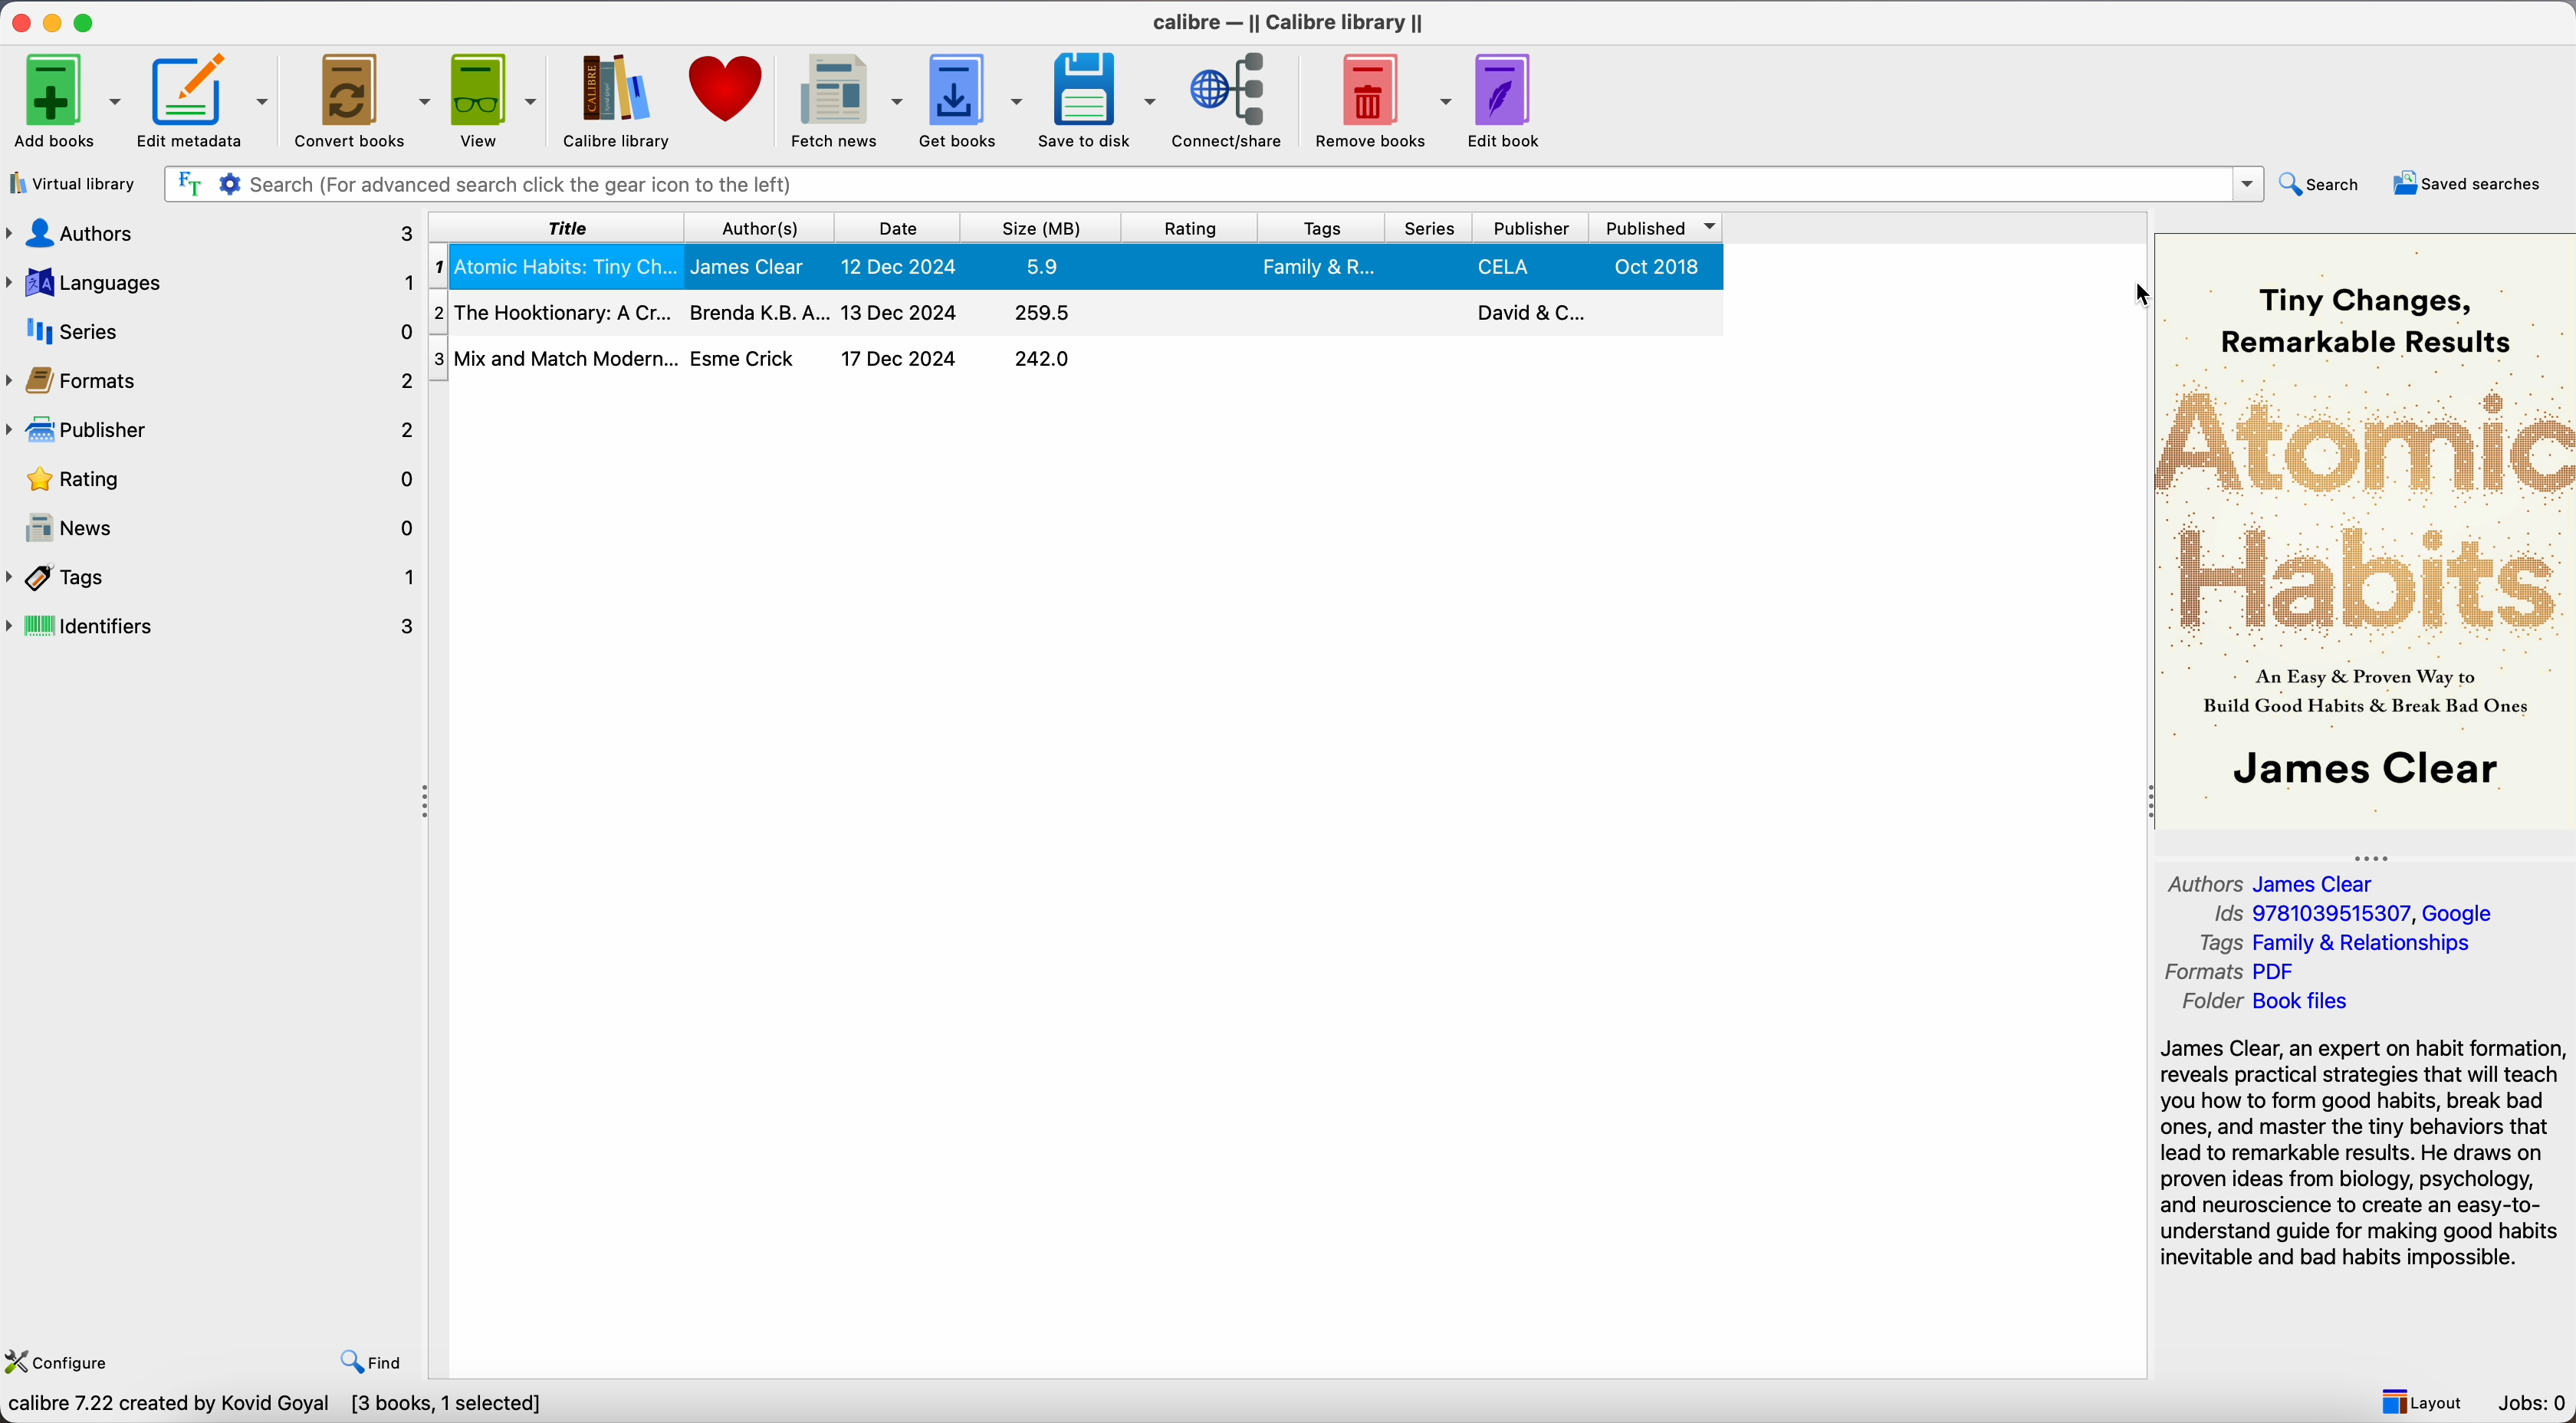 Image resolution: width=2576 pixels, height=1423 pixels. What do you see at coordinates (1211, 185) in the screenshot?
I see `search bar` at bounding box center [1211, 185].